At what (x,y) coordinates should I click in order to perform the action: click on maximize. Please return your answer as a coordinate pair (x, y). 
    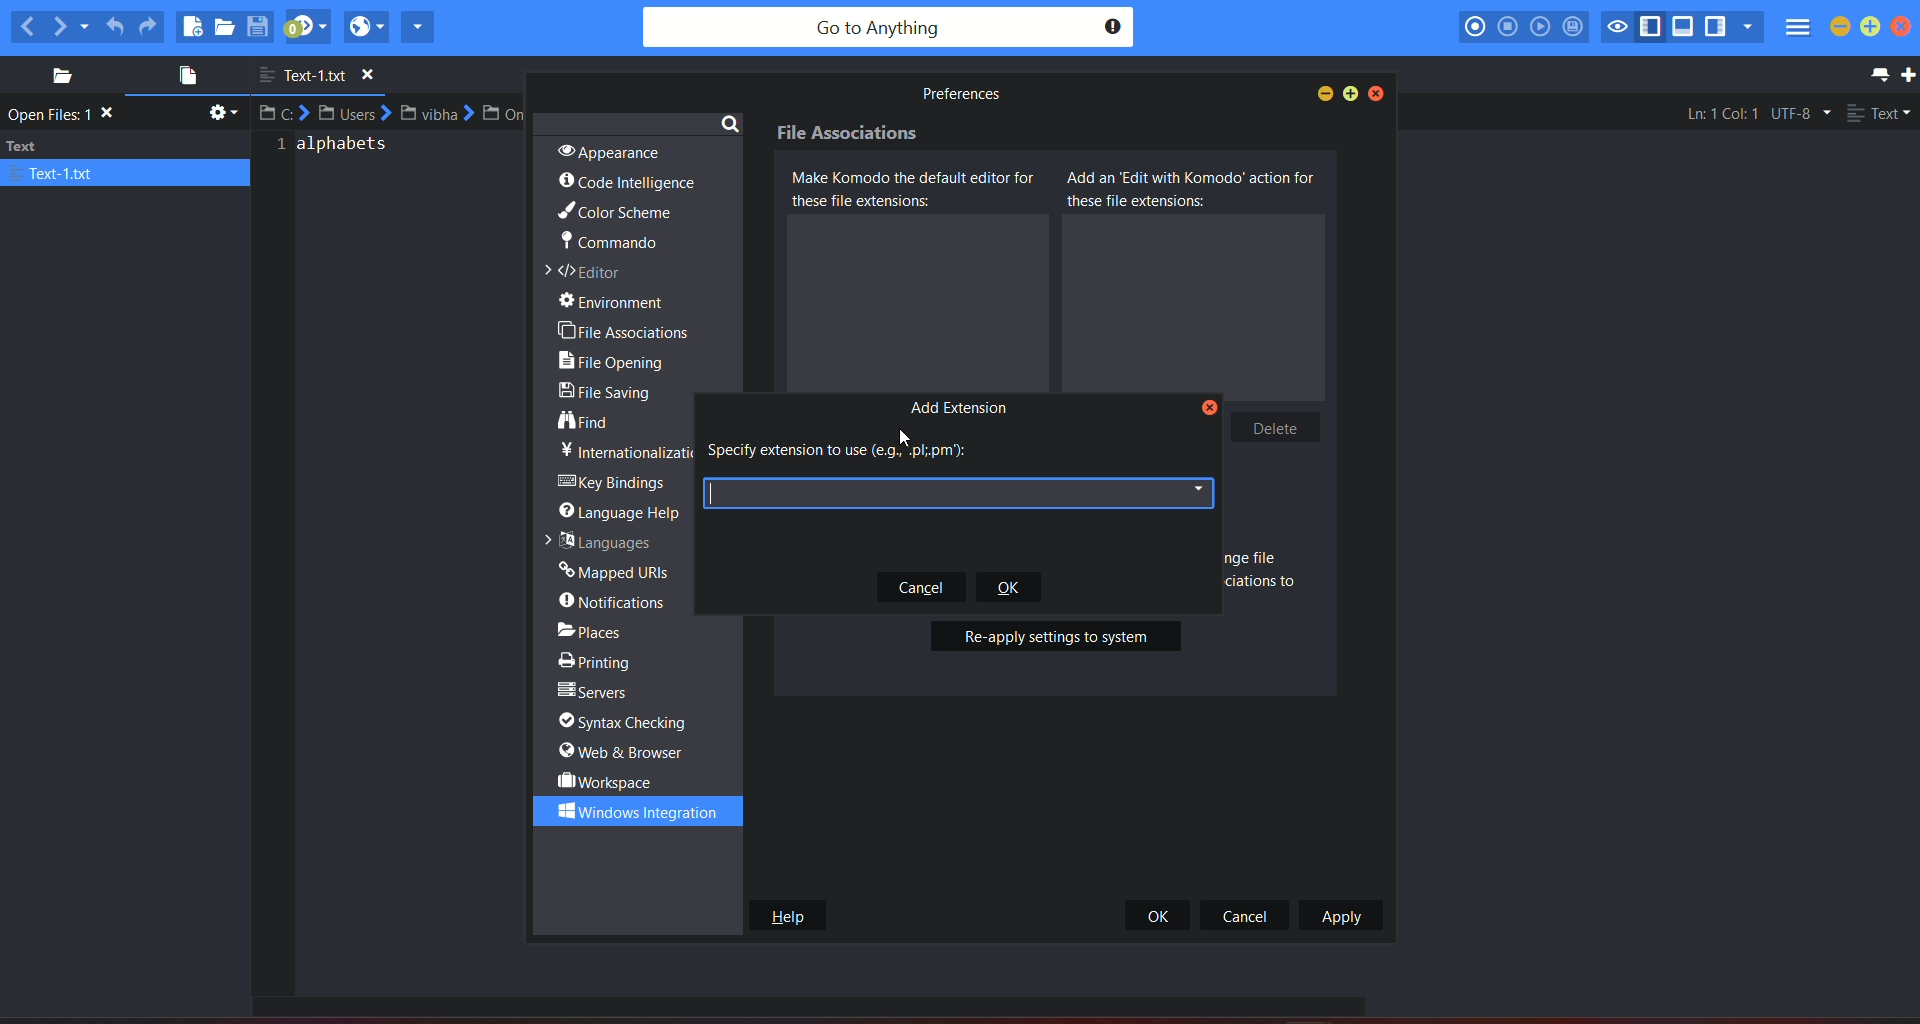
    Looking at the image, I should click on (1870, 27).